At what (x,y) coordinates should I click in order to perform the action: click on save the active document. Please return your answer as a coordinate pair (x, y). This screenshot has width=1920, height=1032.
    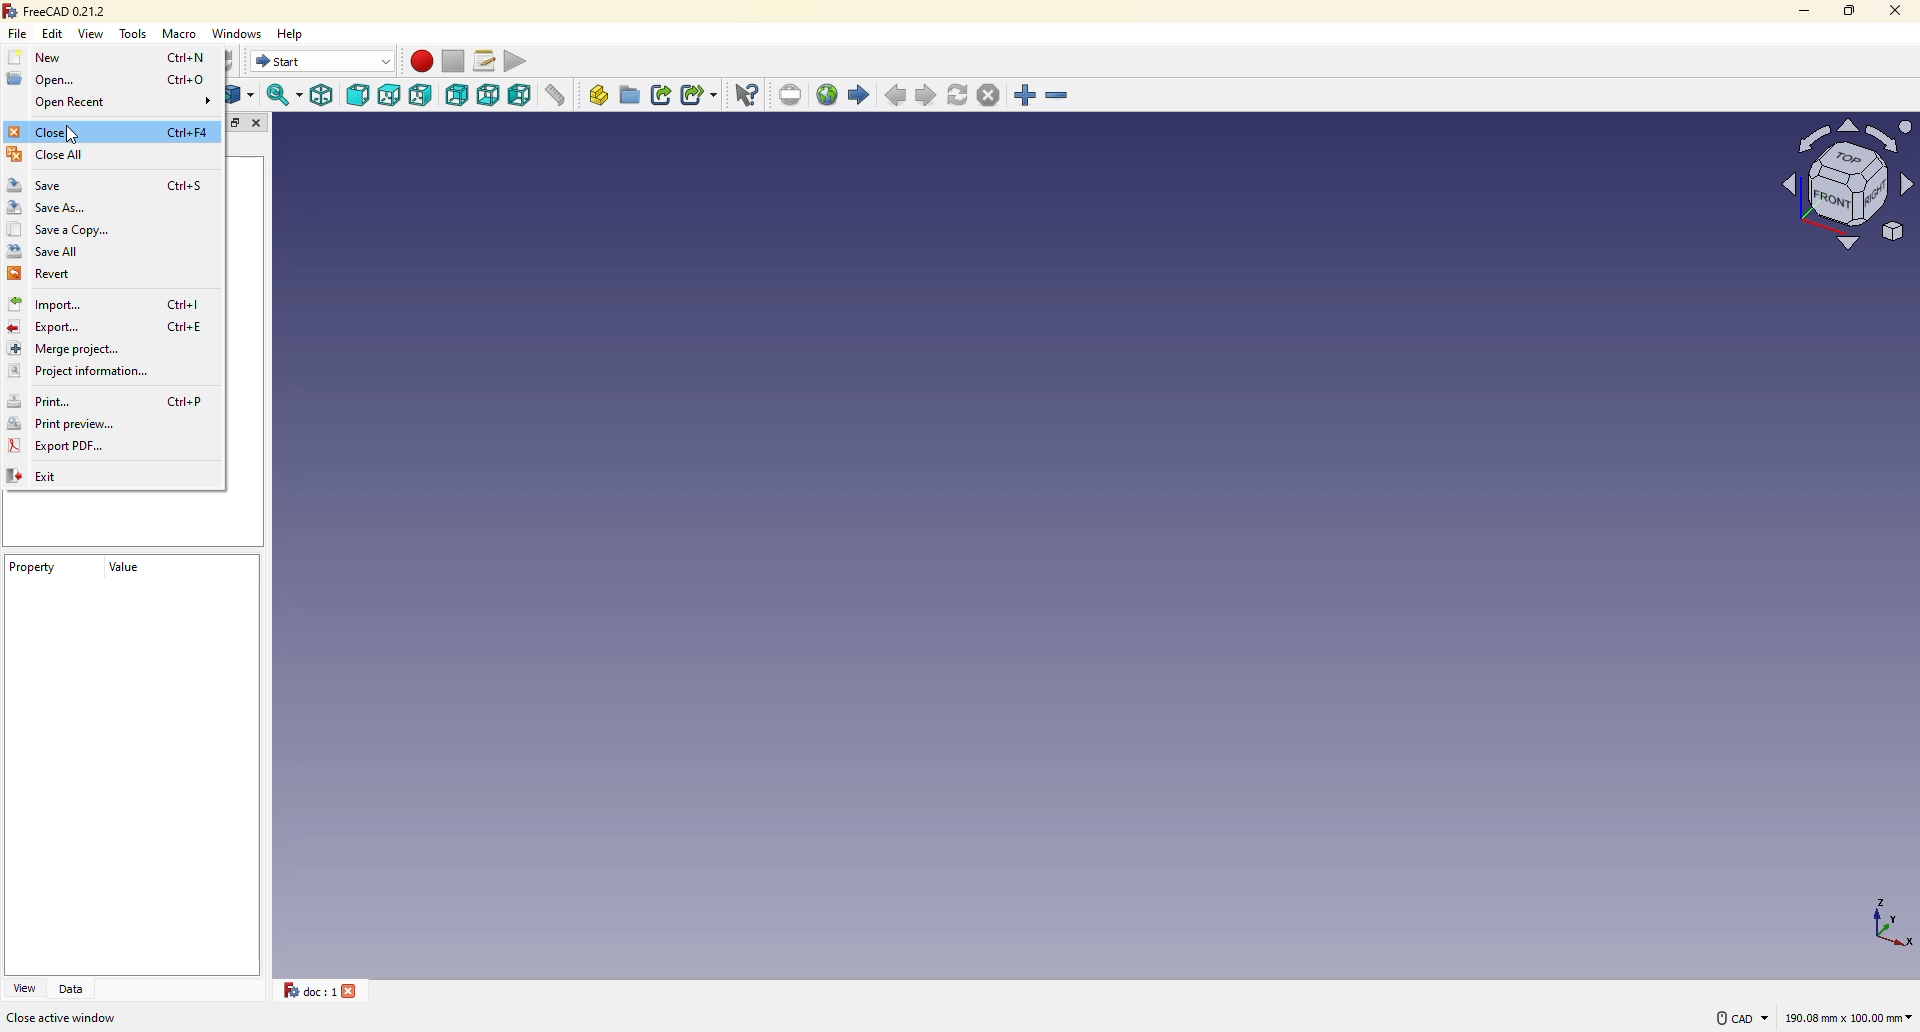
    Looking at the image, I should click on (81, 1017).